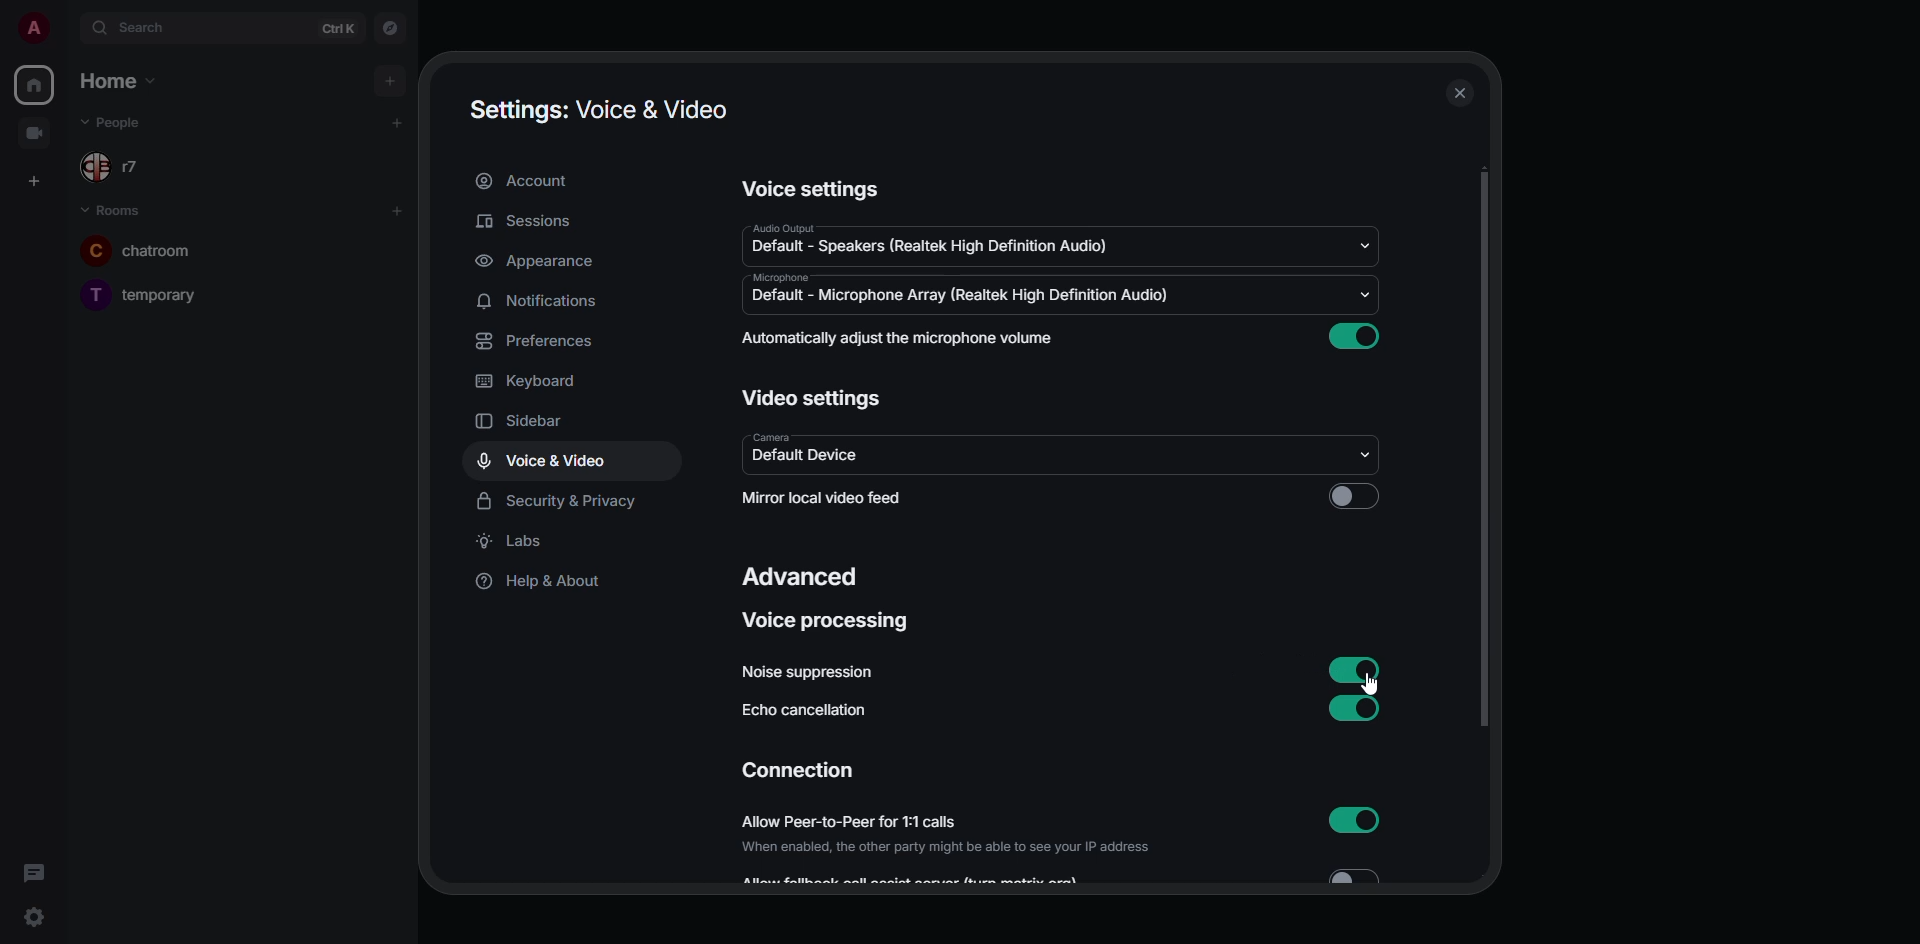  What do you see at coordinates (597, 111) in the screenshot?
I see `settings voice & video` at bounding box center [597, 111].